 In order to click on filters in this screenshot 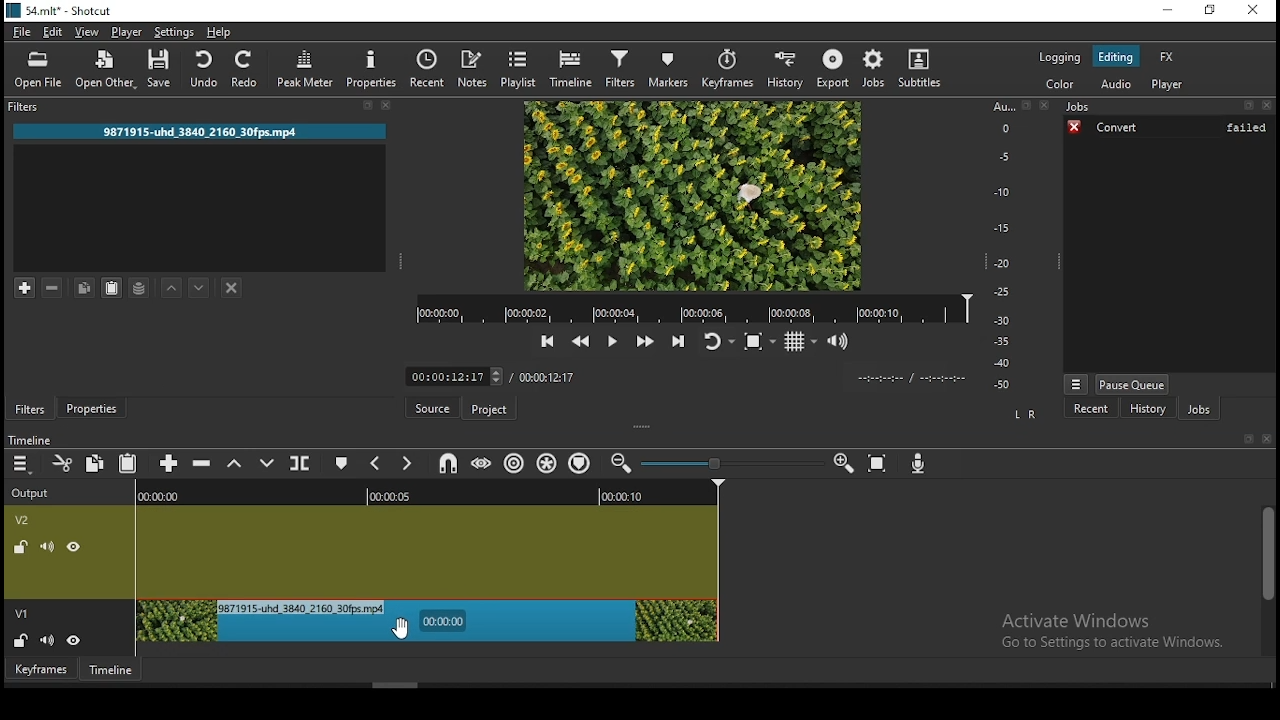, I will do `click(623, 70)`.